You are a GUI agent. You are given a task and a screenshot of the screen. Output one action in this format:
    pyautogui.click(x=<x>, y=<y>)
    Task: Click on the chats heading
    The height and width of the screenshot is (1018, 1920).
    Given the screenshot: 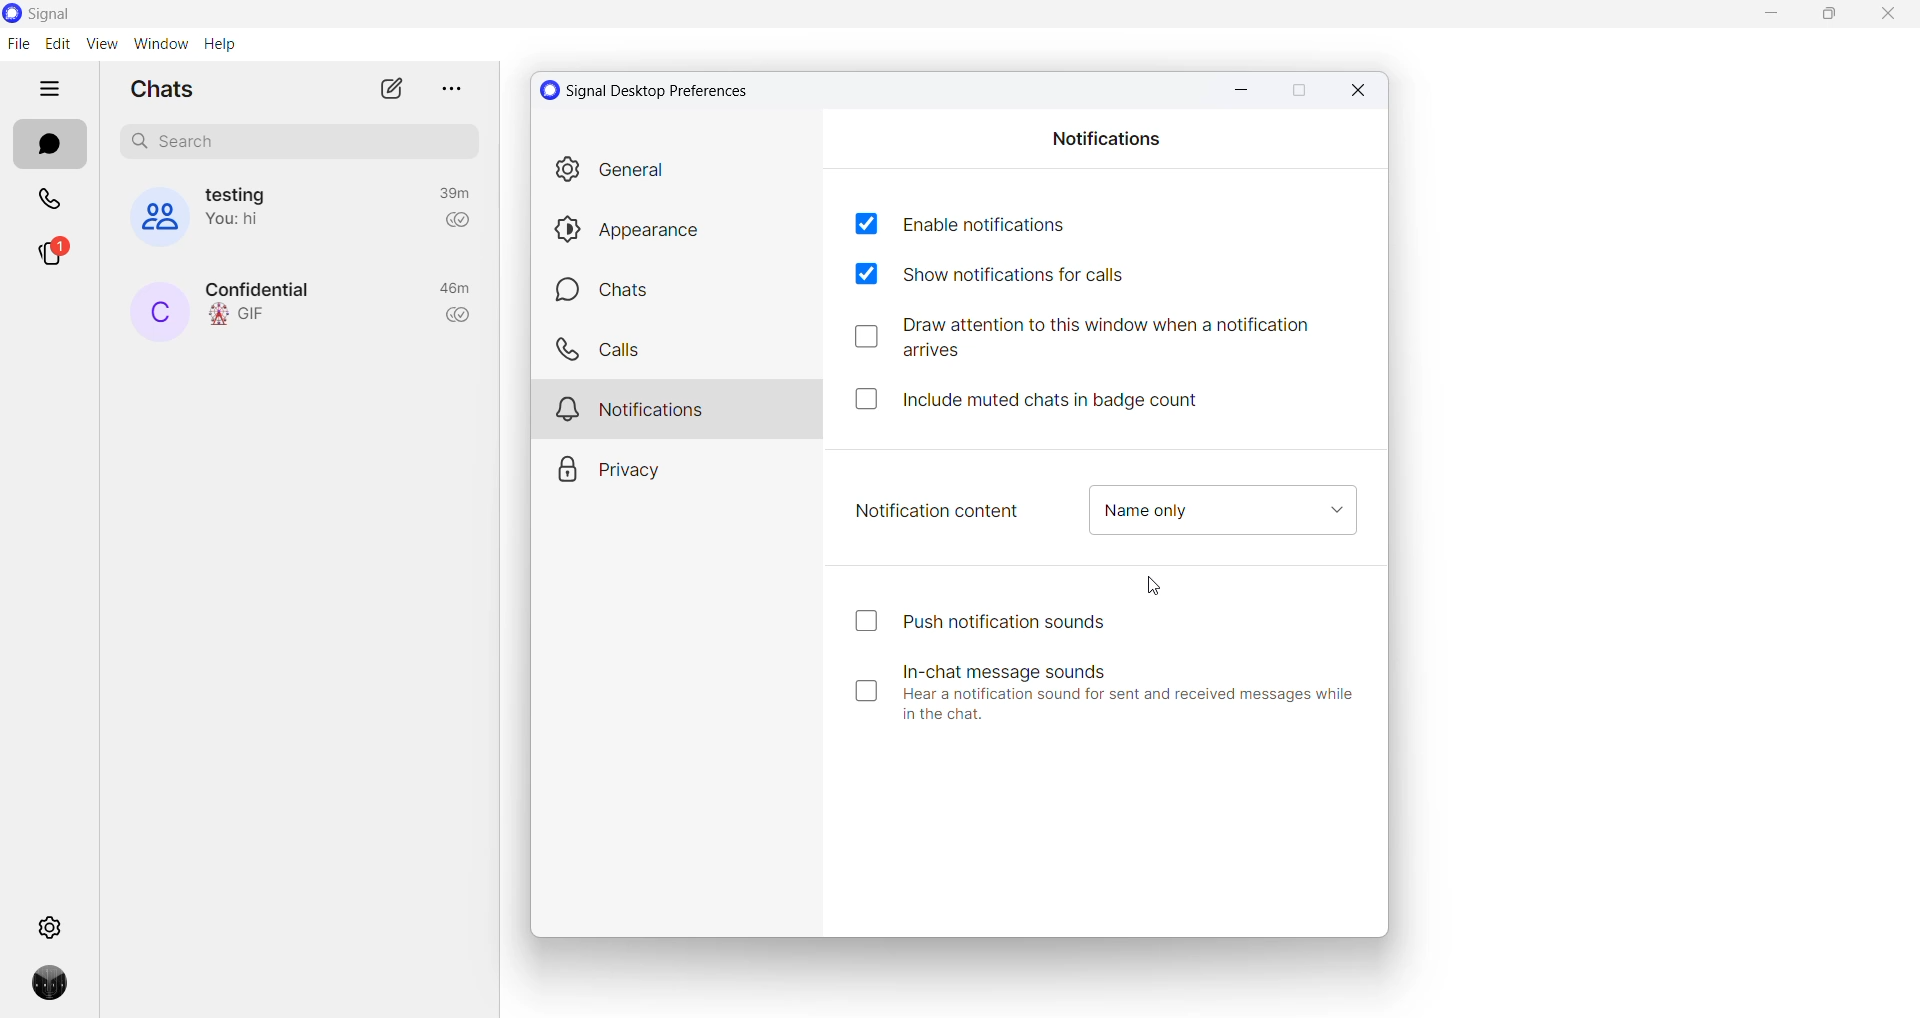 What is the action you would take?
    pyautogui.click(x=161, y=90)
    